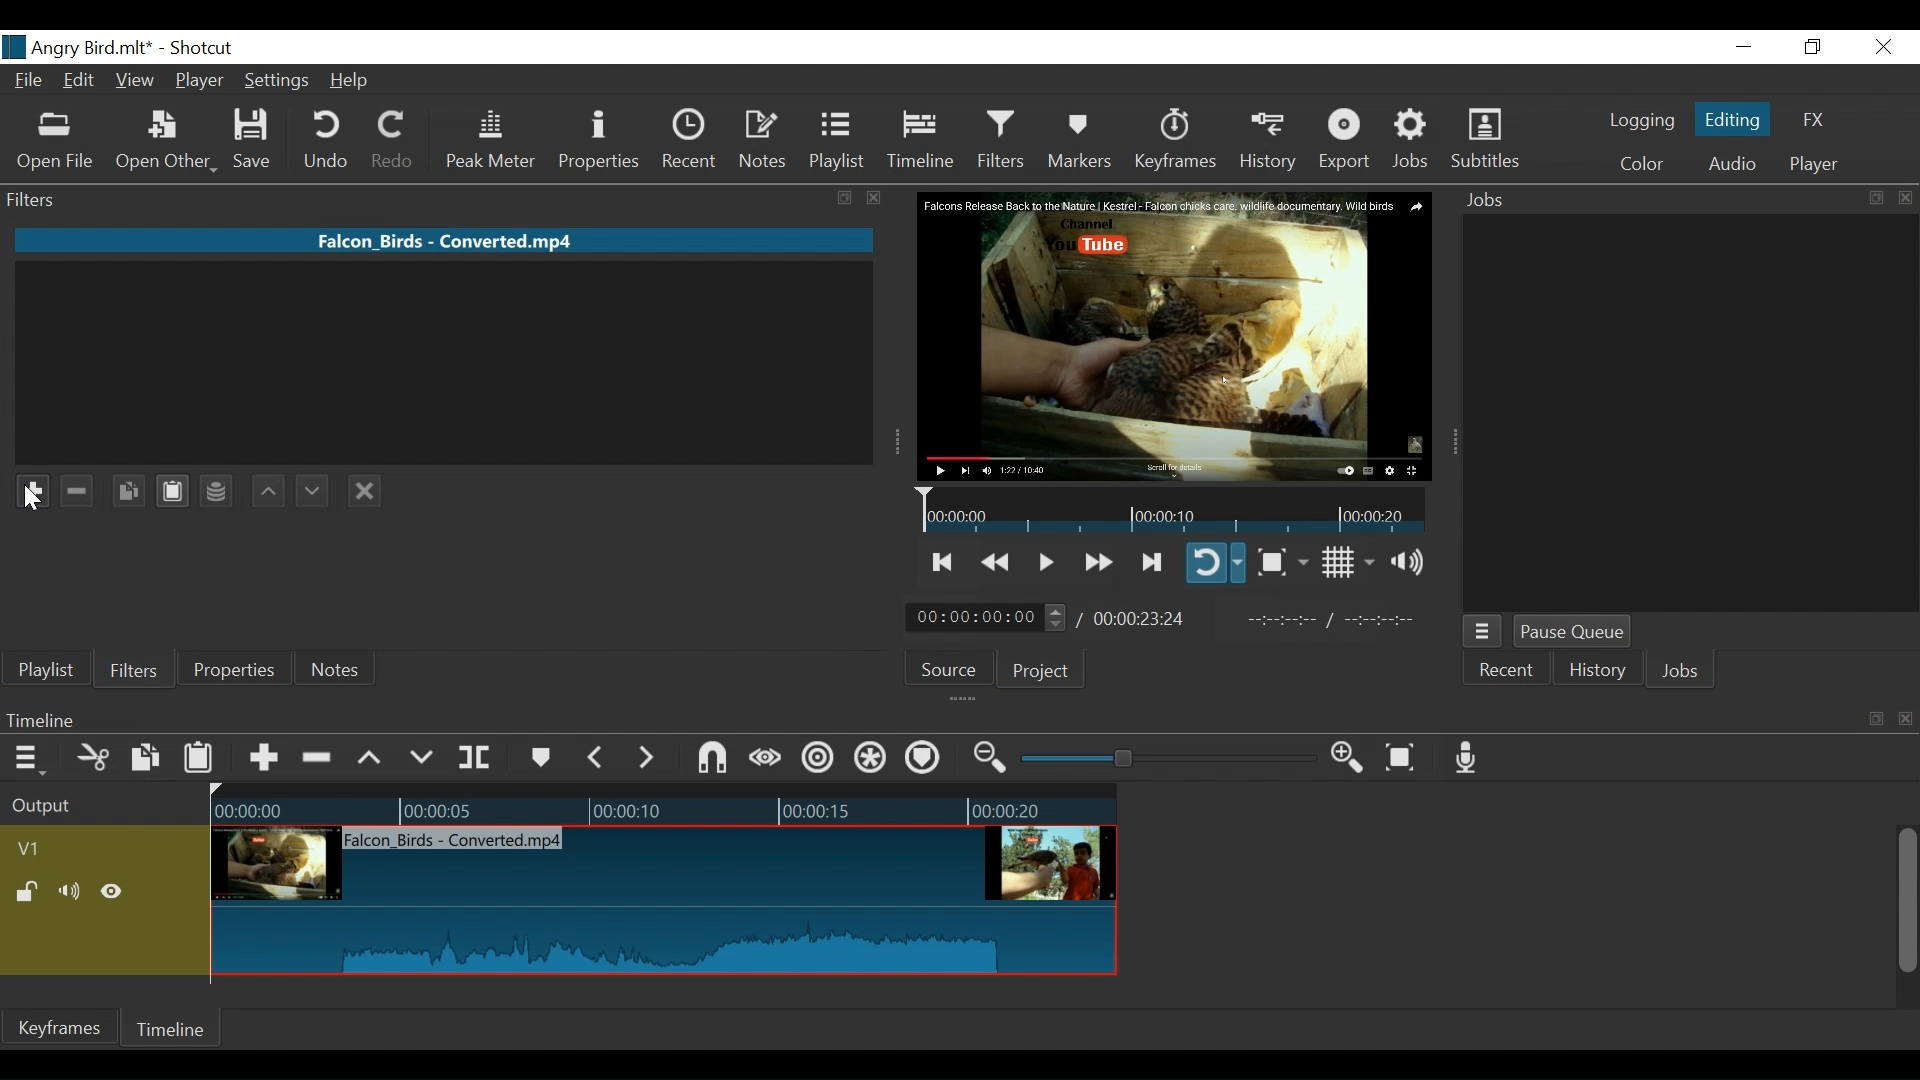 Image resolution: width=1920 pixels, height=1080 pixels. Describe the element at coordinates (422, 621) in the screenshot. I see `View as icons` at that location.